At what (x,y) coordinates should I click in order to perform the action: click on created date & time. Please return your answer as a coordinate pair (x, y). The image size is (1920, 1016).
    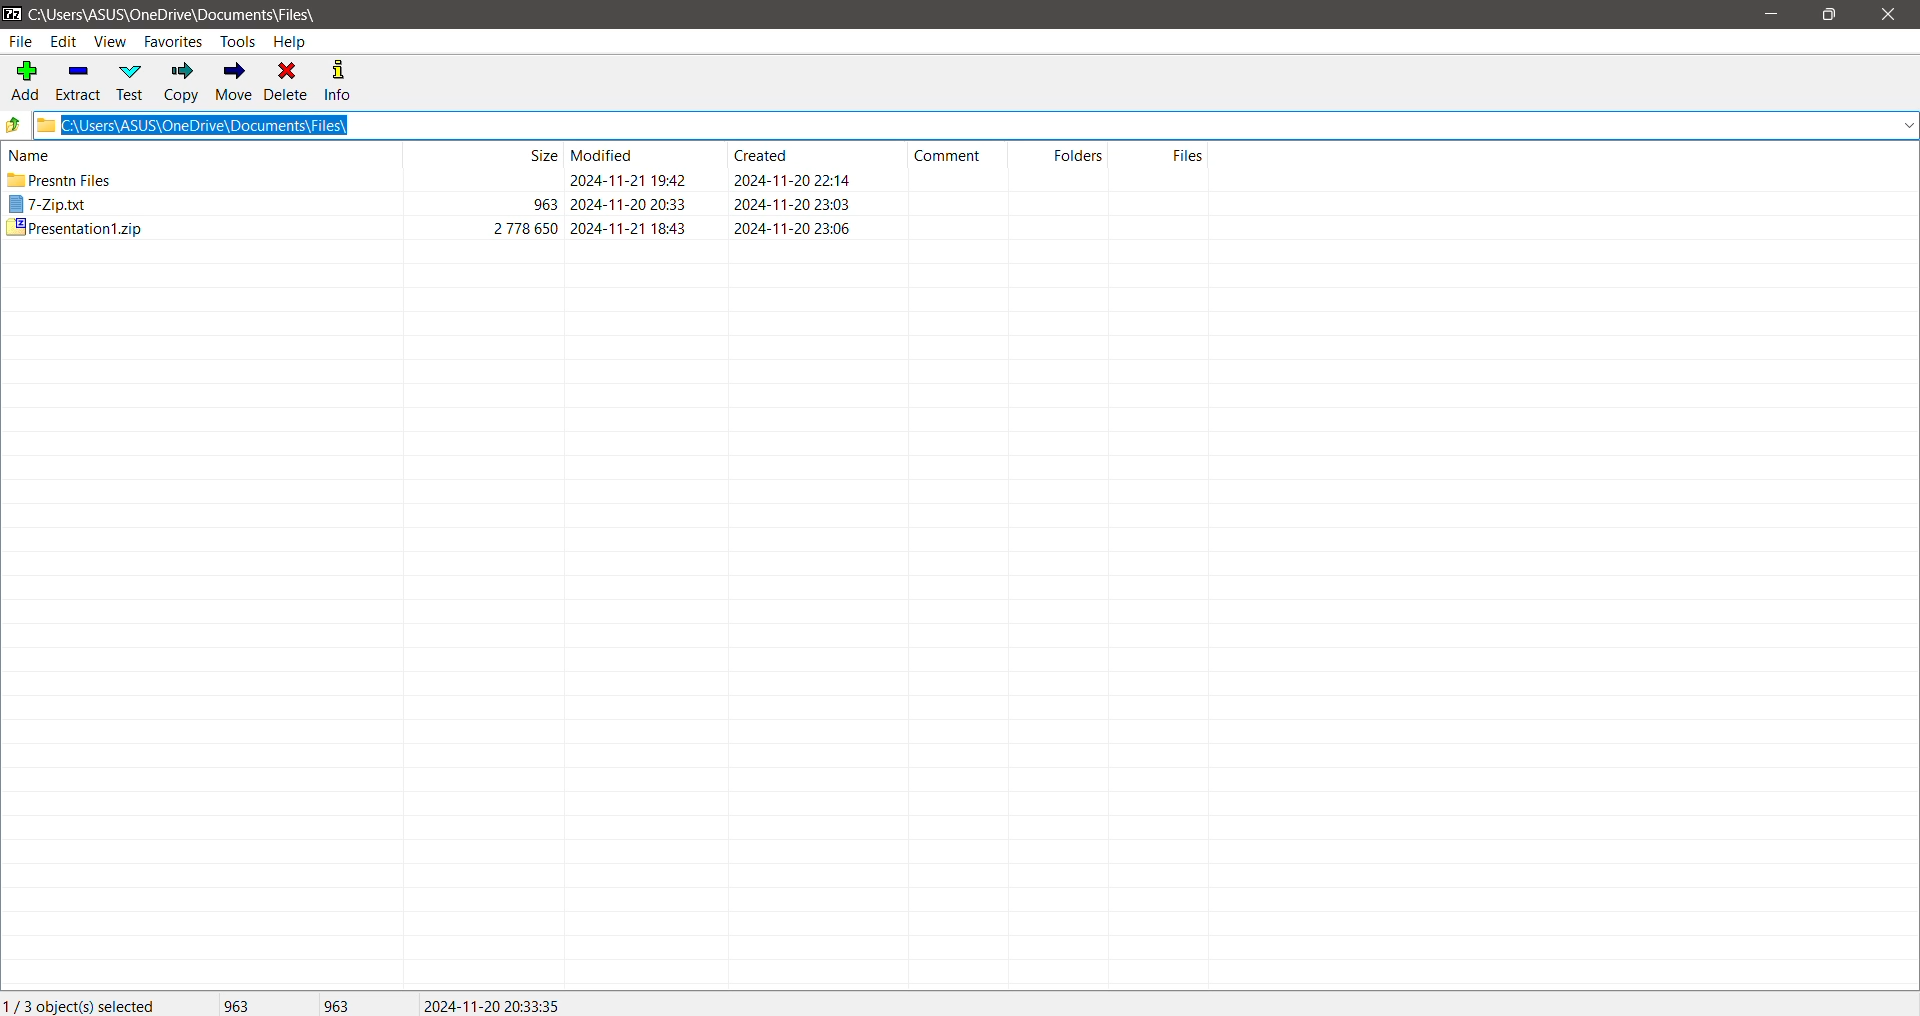
    Looking at the image, I should click on (794, 179).